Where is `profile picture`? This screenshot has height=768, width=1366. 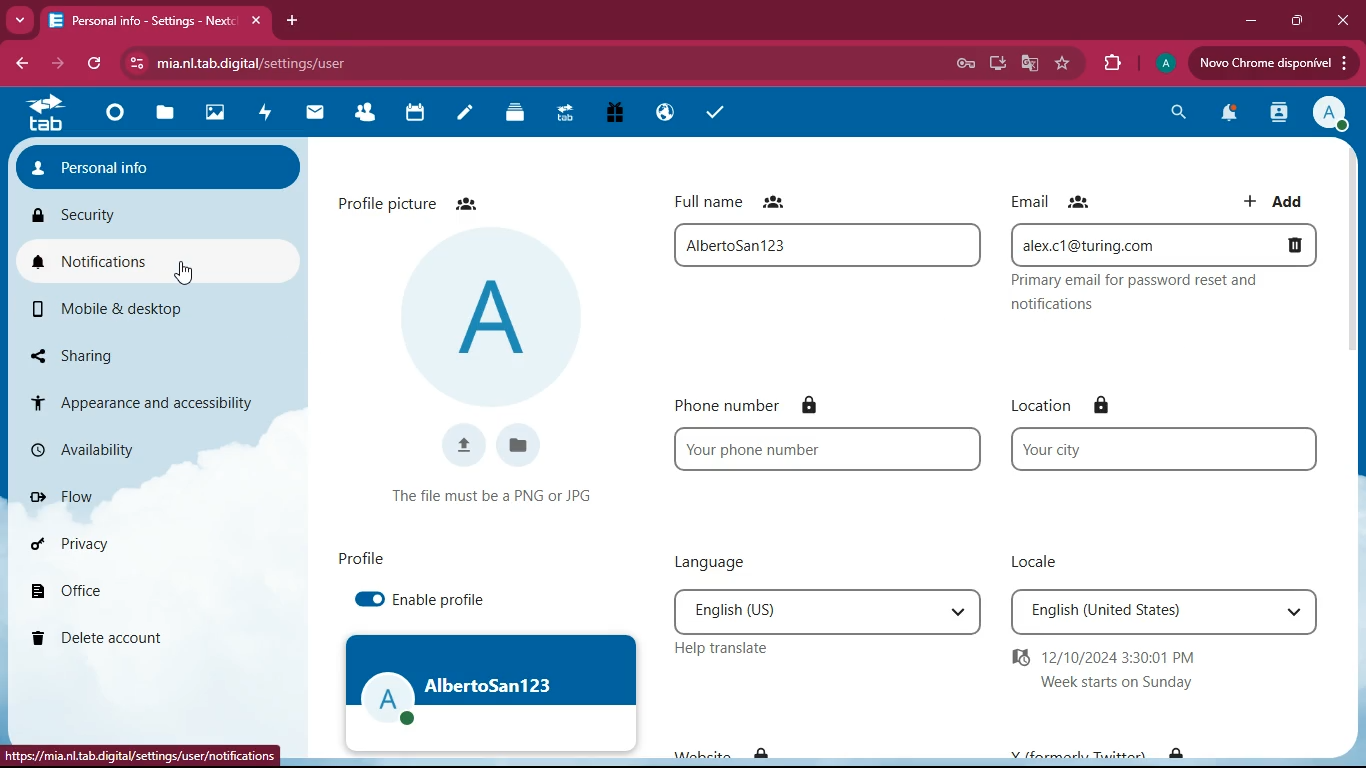
profile picture is located at coordinates (420, 199).